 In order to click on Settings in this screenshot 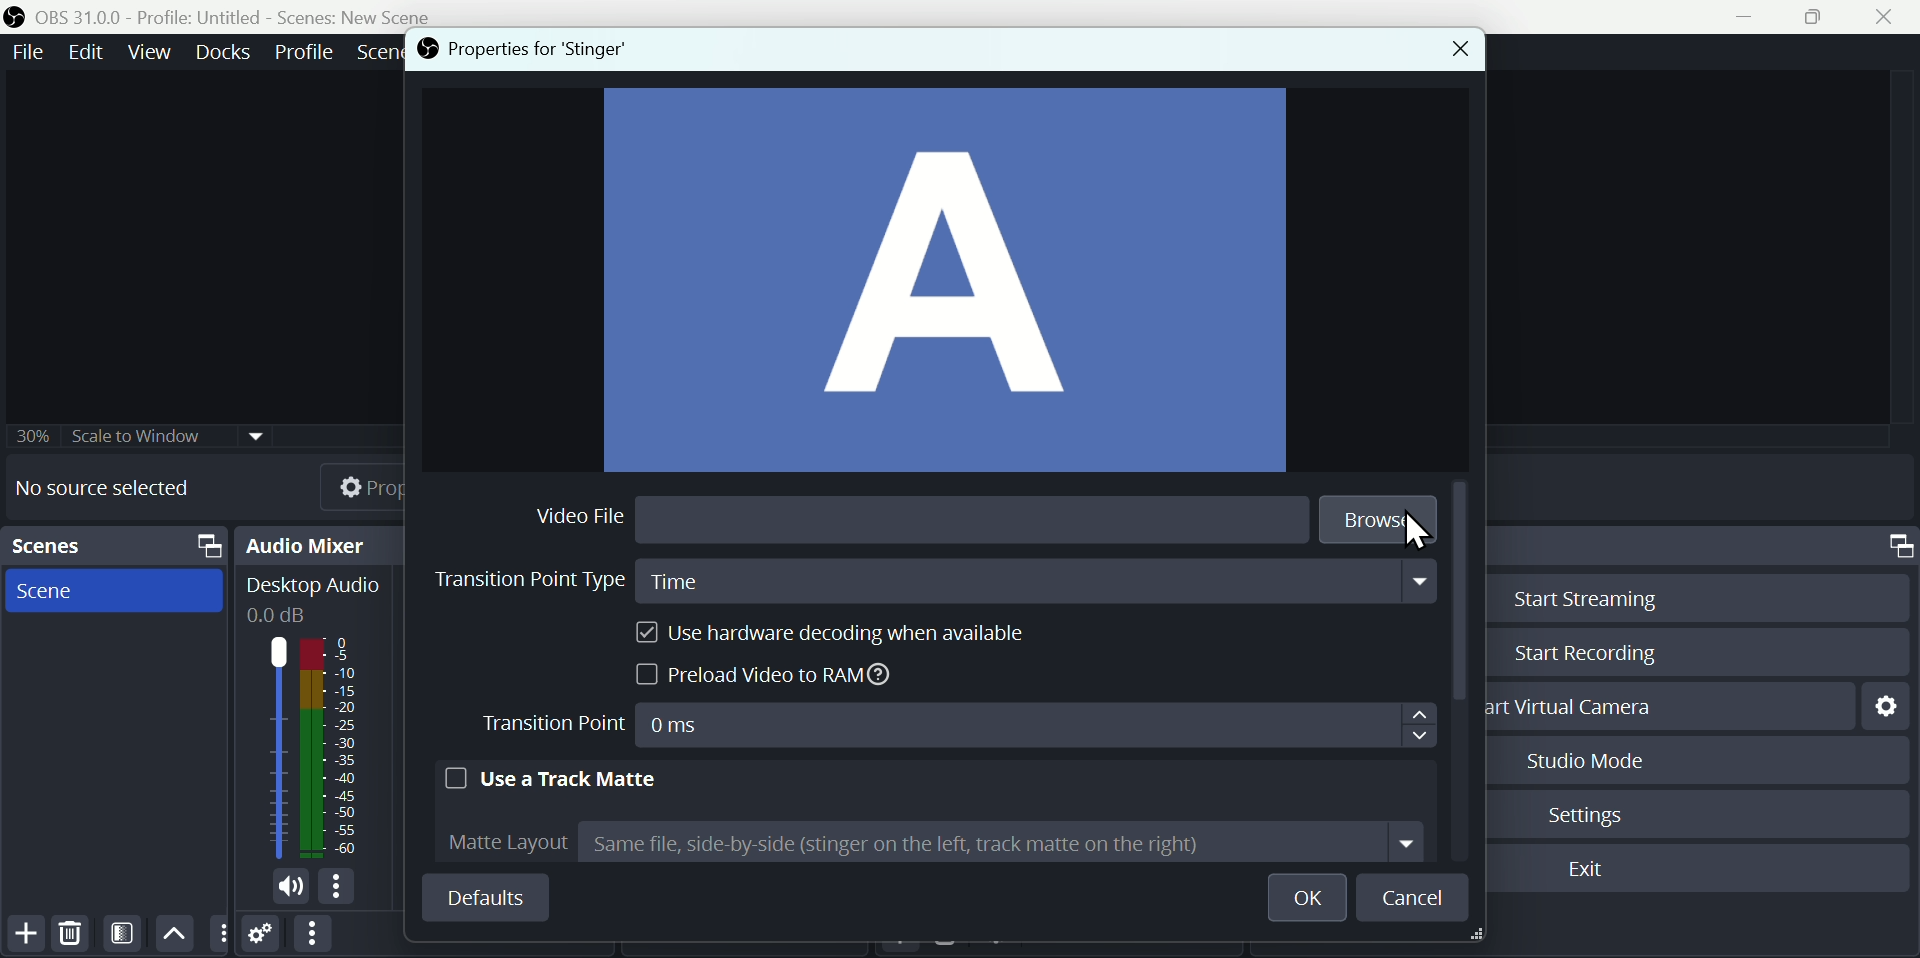, I will do `click(262, 937)`.